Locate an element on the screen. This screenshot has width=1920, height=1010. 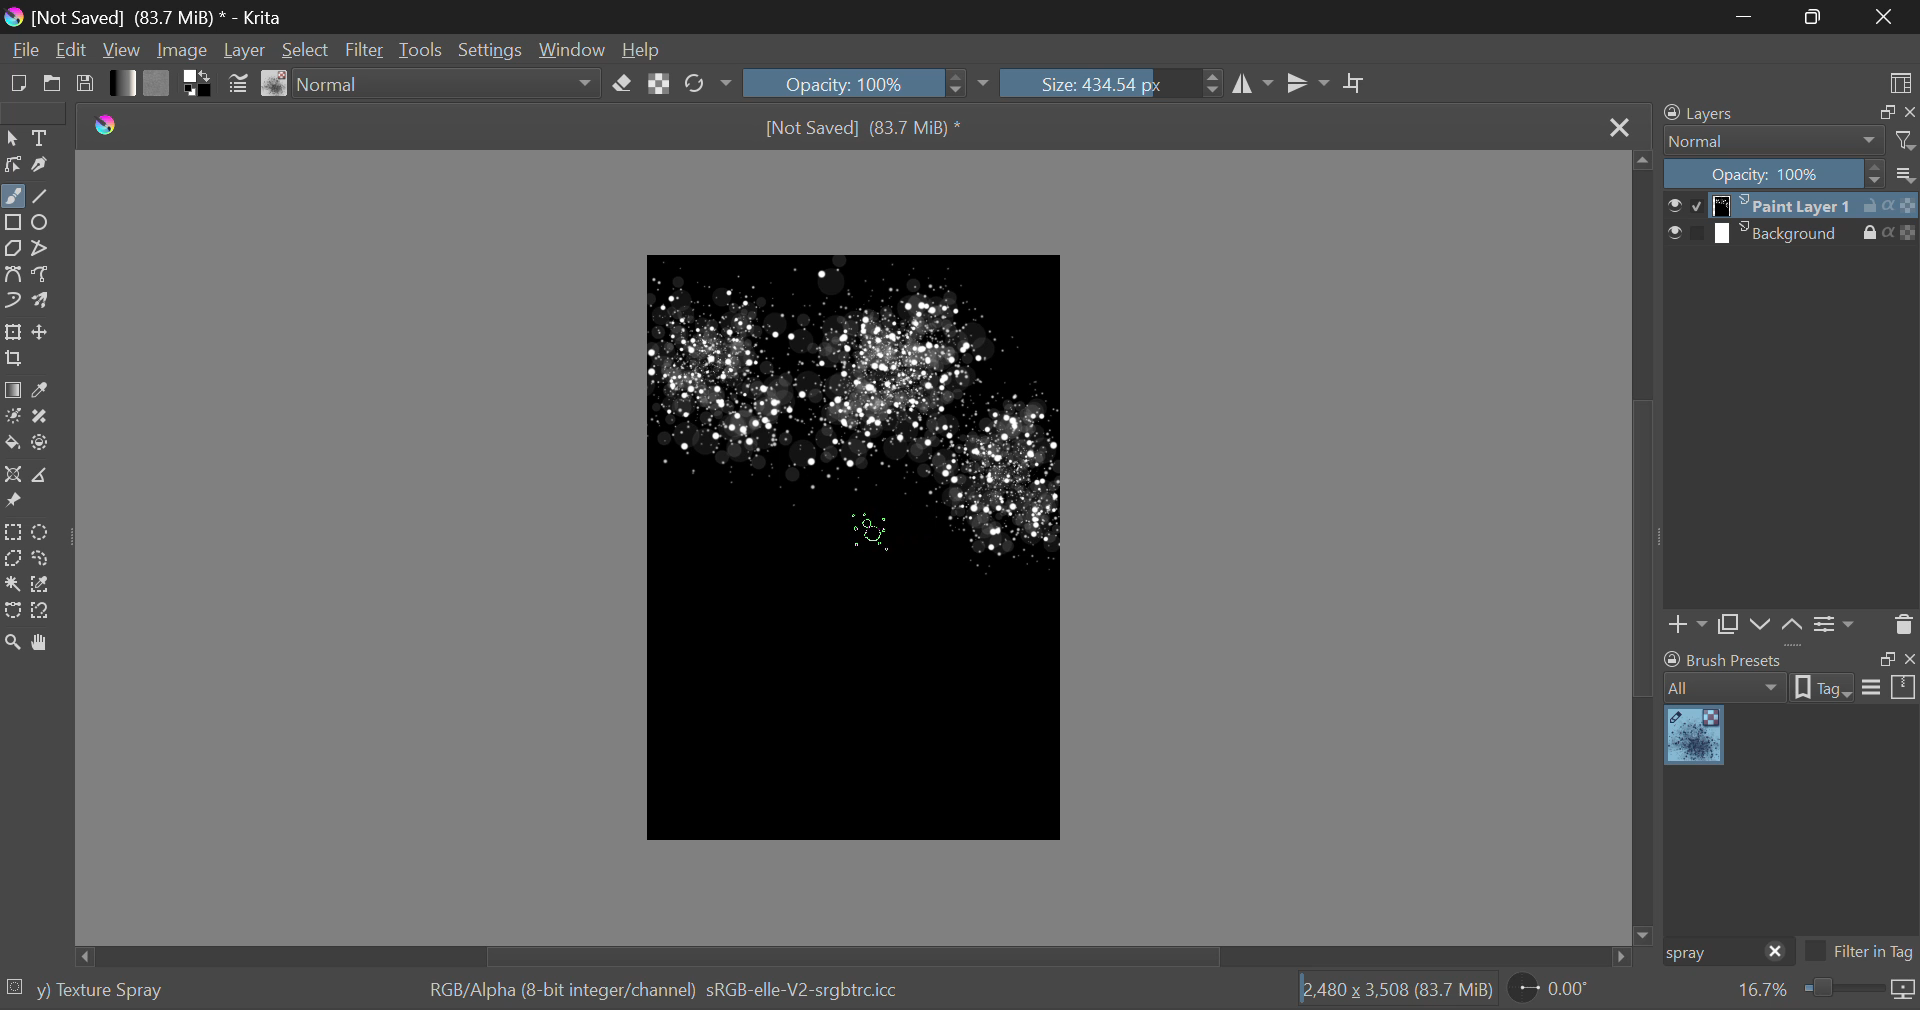
Opacity is located at coordinates (868, 82).